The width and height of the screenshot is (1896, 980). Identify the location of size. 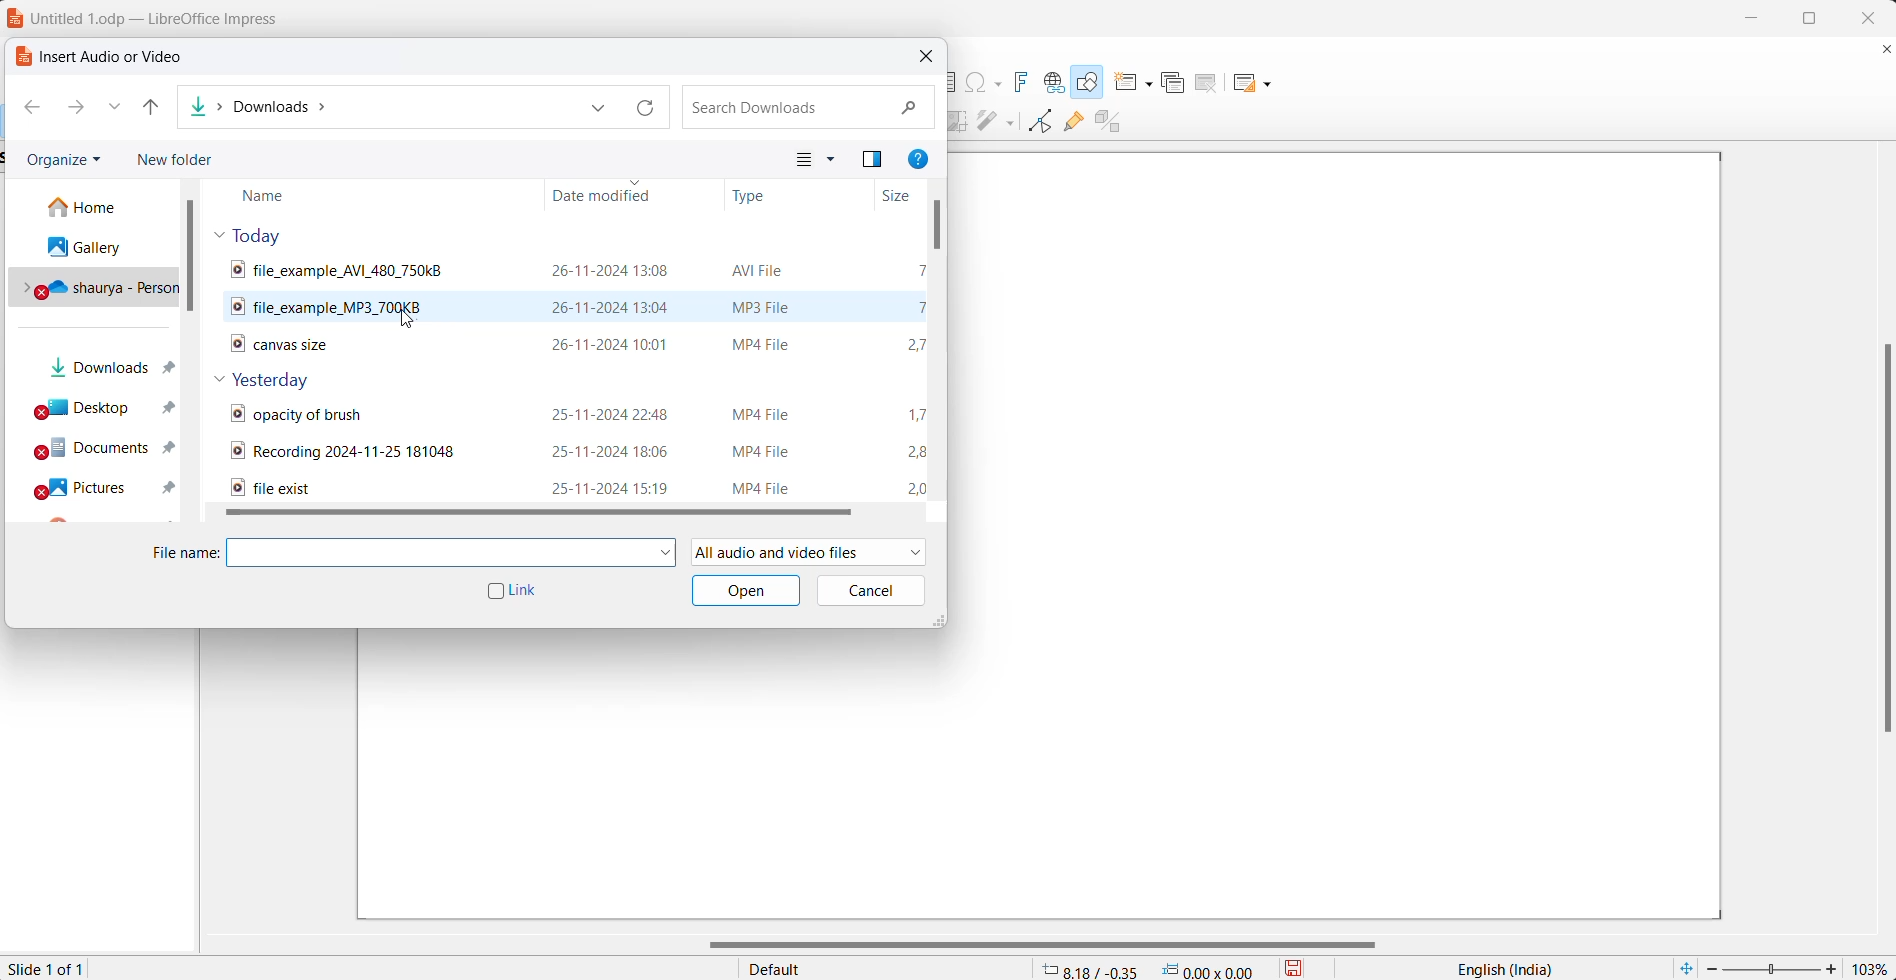
(900, 196).